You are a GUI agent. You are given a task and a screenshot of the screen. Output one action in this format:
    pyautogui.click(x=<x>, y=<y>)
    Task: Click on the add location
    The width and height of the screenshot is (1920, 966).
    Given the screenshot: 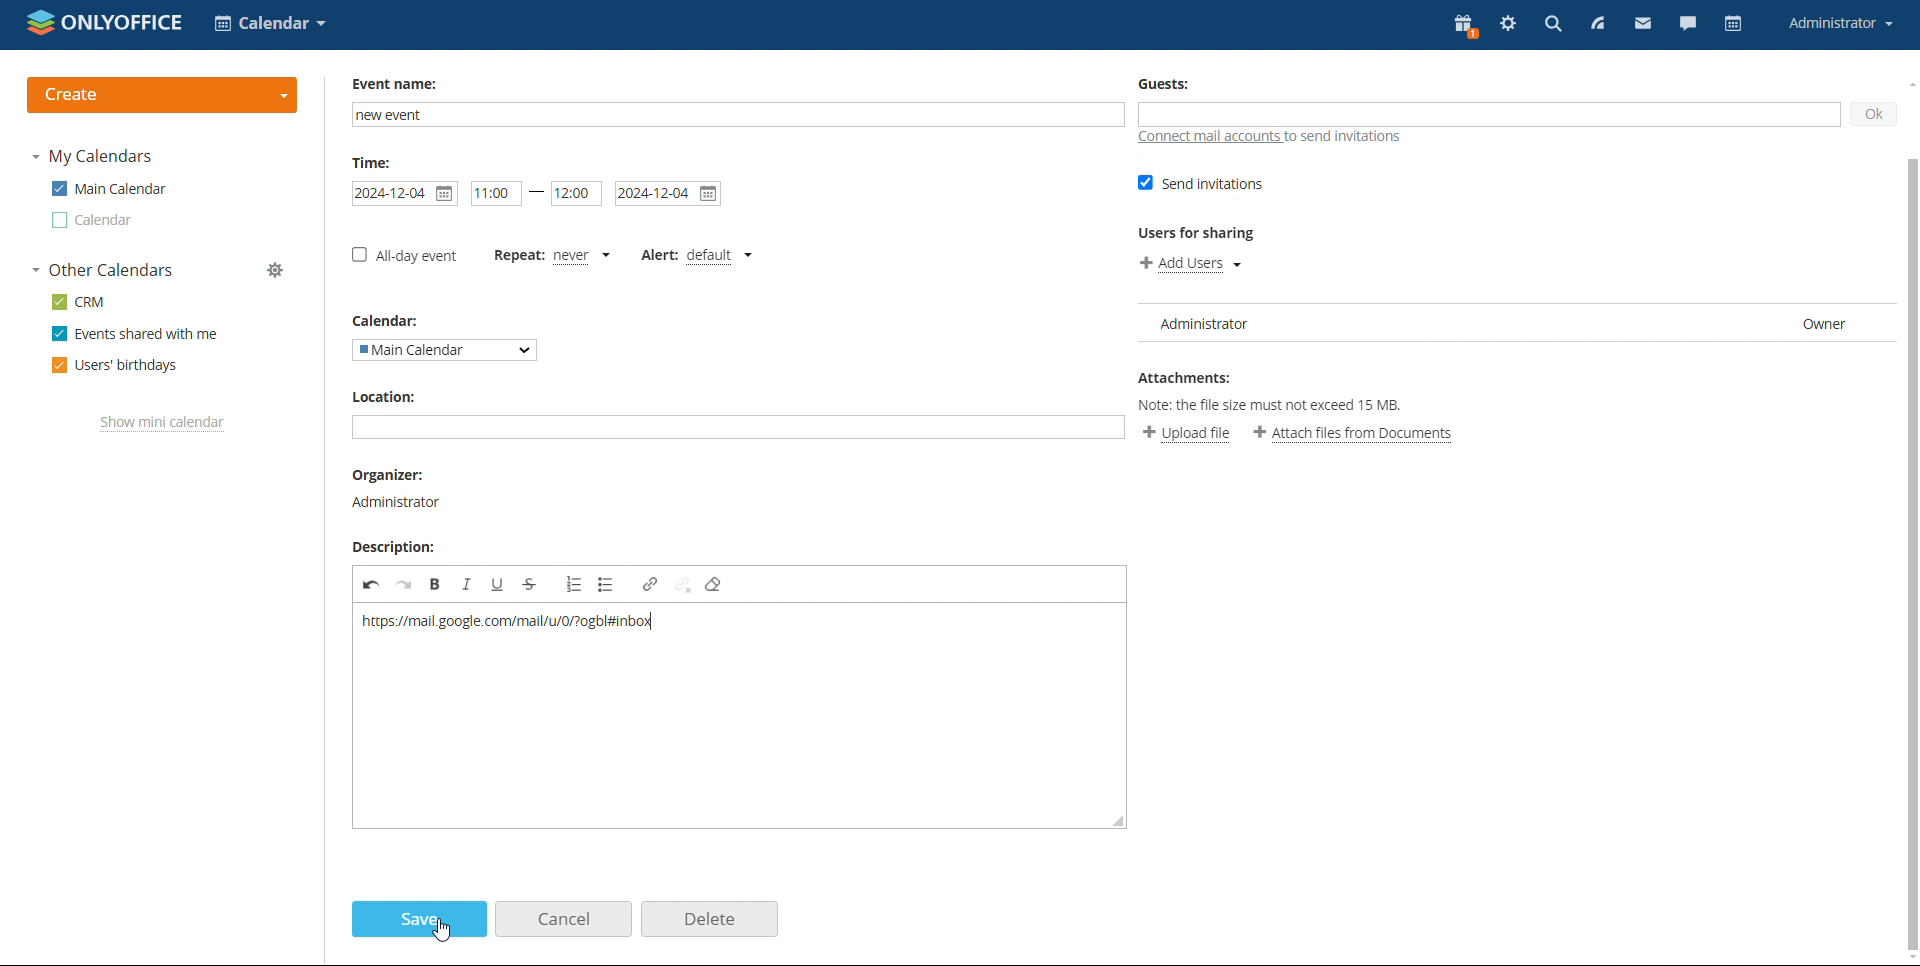 What is the action you would take?
    pyautogui.click(x=735, y=426)
    